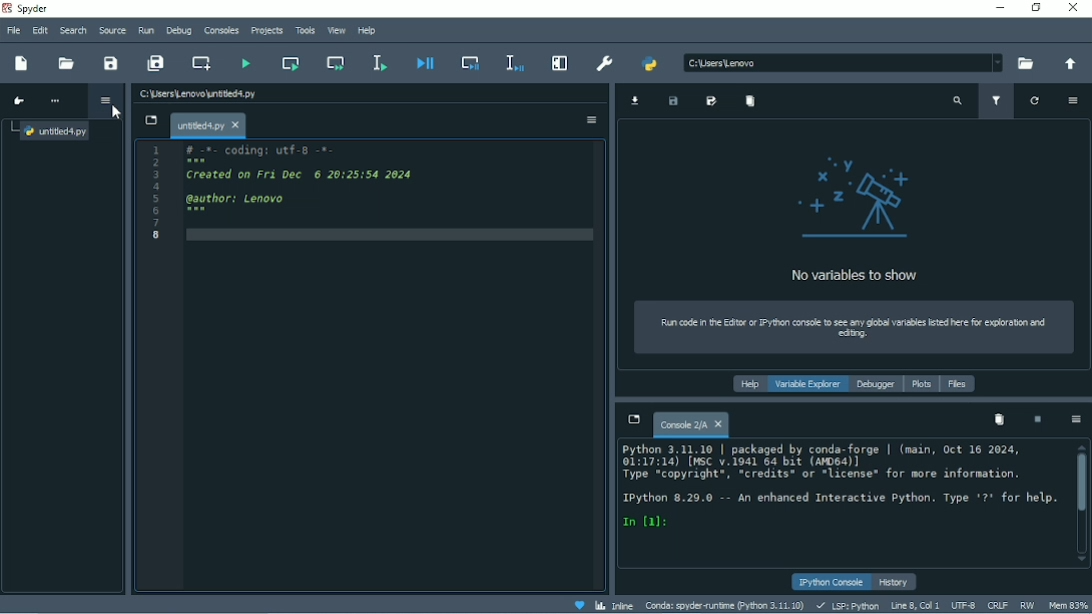 Image resolution: width=1092 pixels, height=614 pixels. Describe the element at coordinates (364, 31) in the screenshot. I see `Help` at that location.